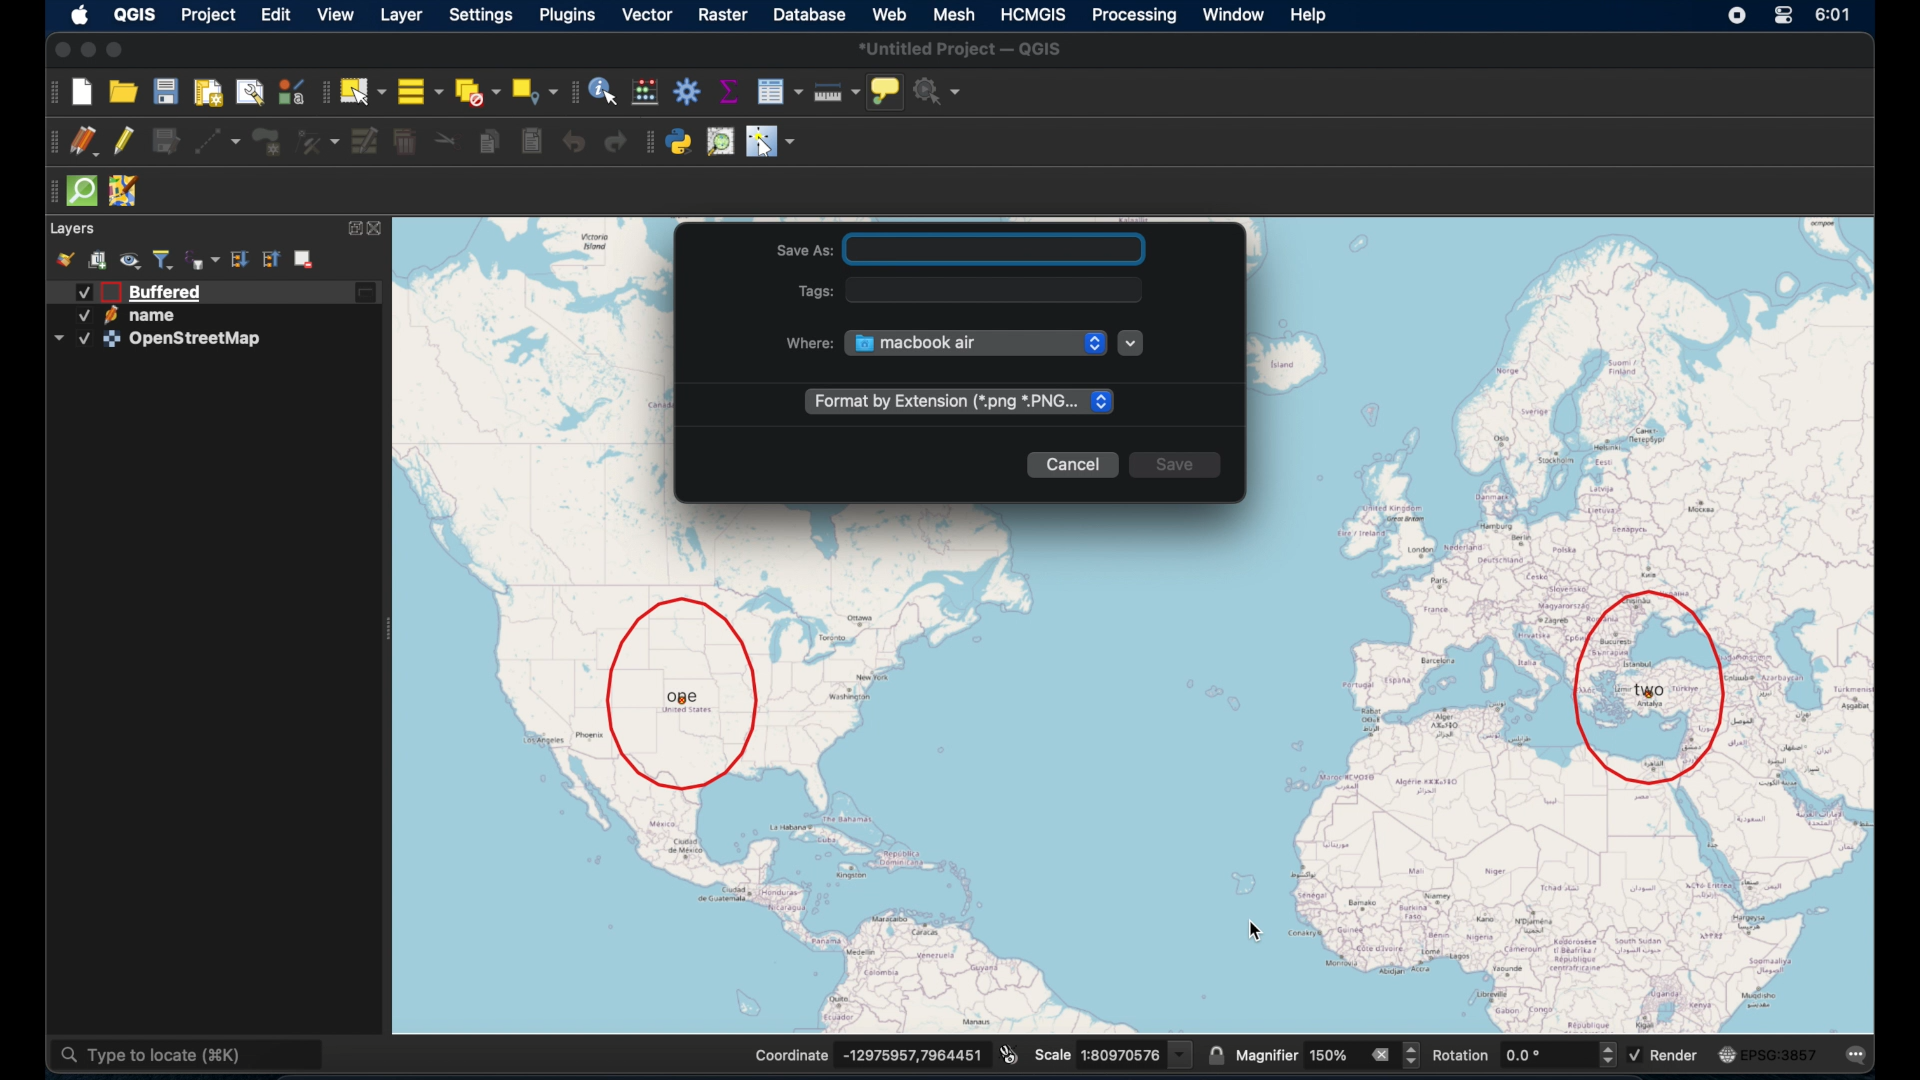 The width and height of the screenshot is (1920, 1080). Describe the element at coordinates (889, 11) in the screenshot. I see `web` at that location.